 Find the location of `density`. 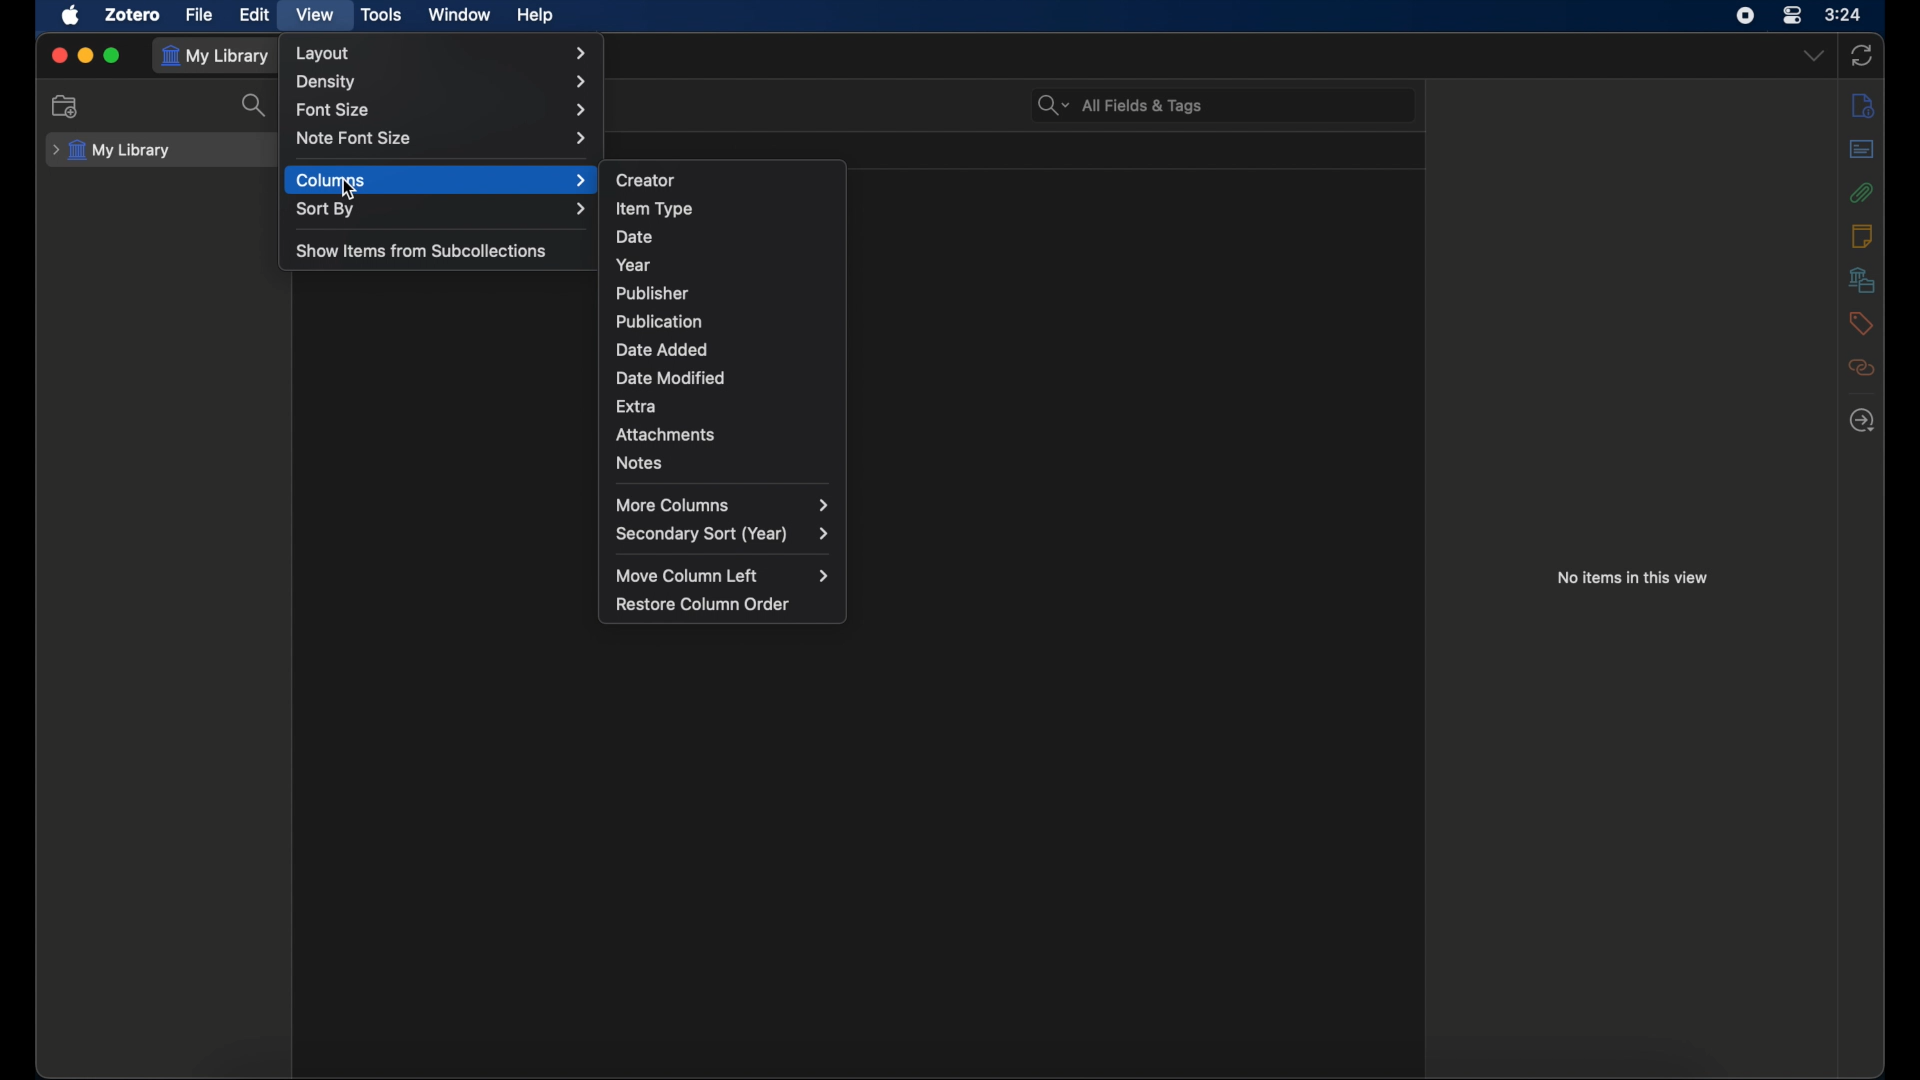

density is located at coordinates (442, 83).